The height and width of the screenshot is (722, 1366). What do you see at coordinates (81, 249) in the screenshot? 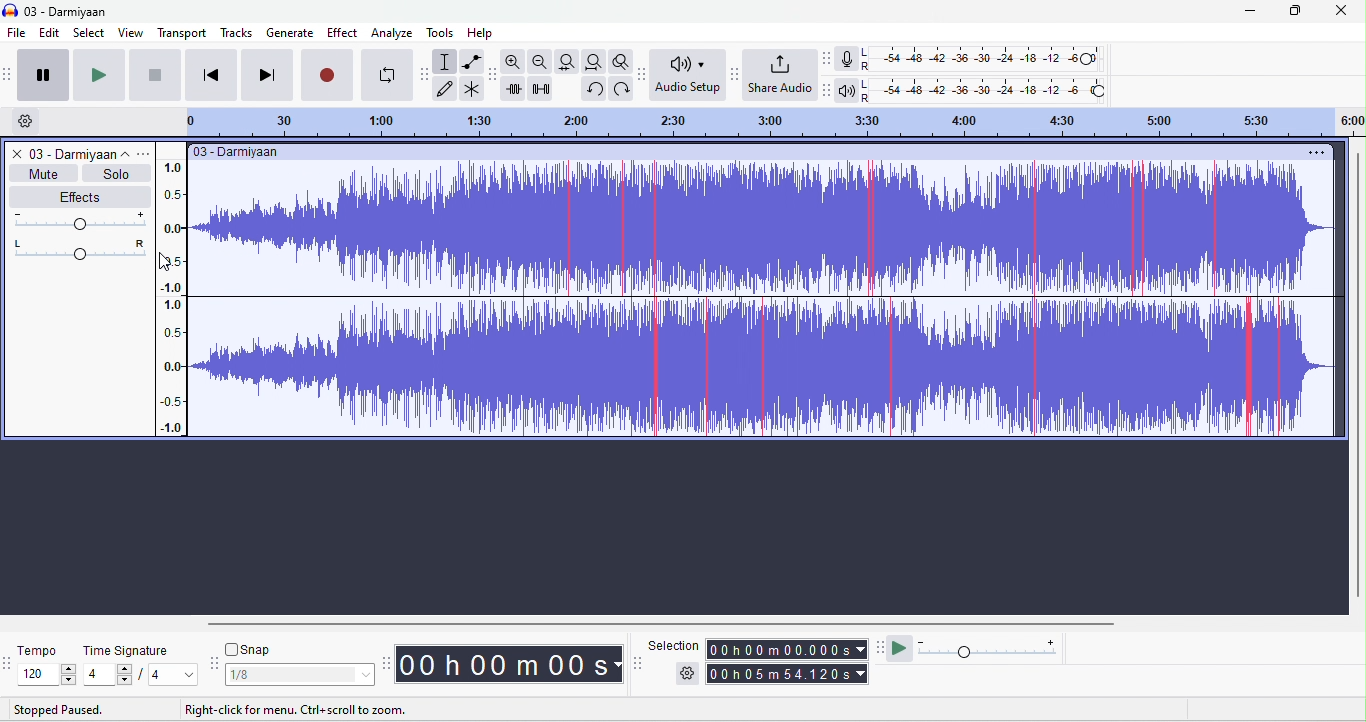
I see `pan` at bounding box center [81, 249].